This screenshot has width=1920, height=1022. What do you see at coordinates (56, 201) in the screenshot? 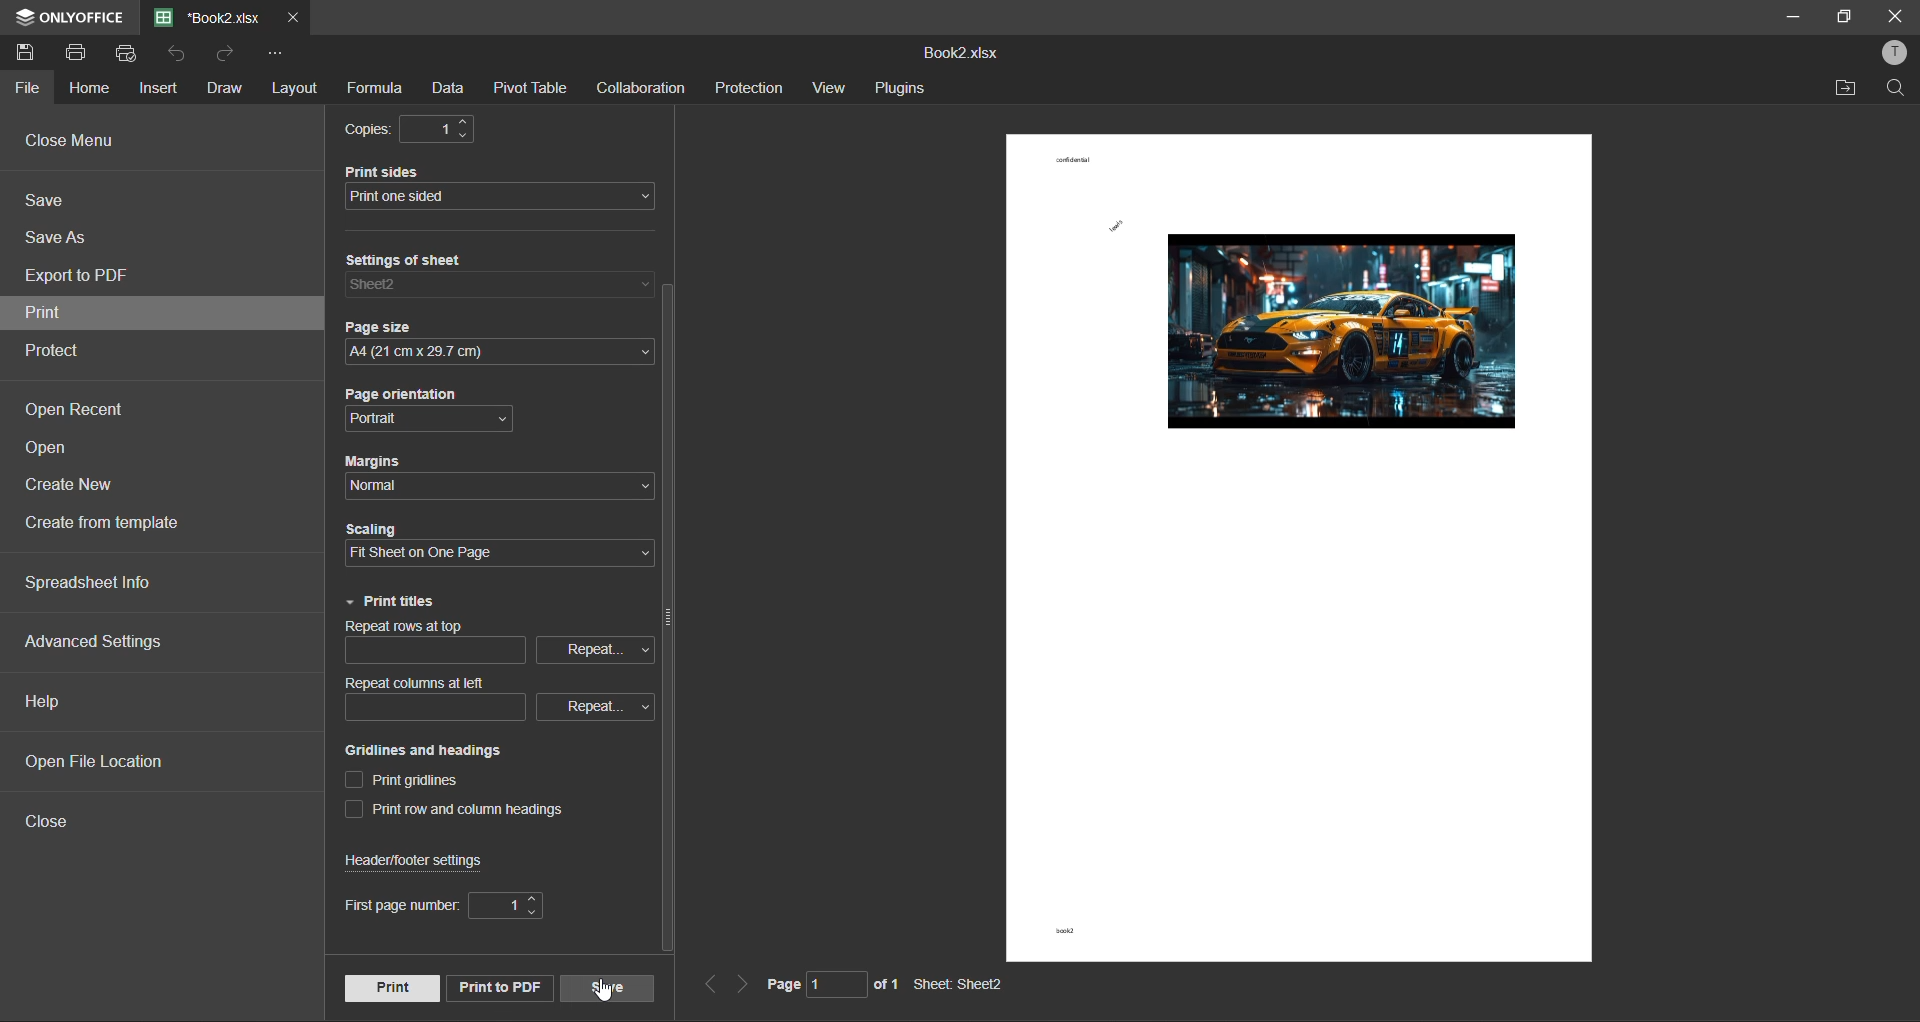
I see `save` at bounding box center [56, 201].